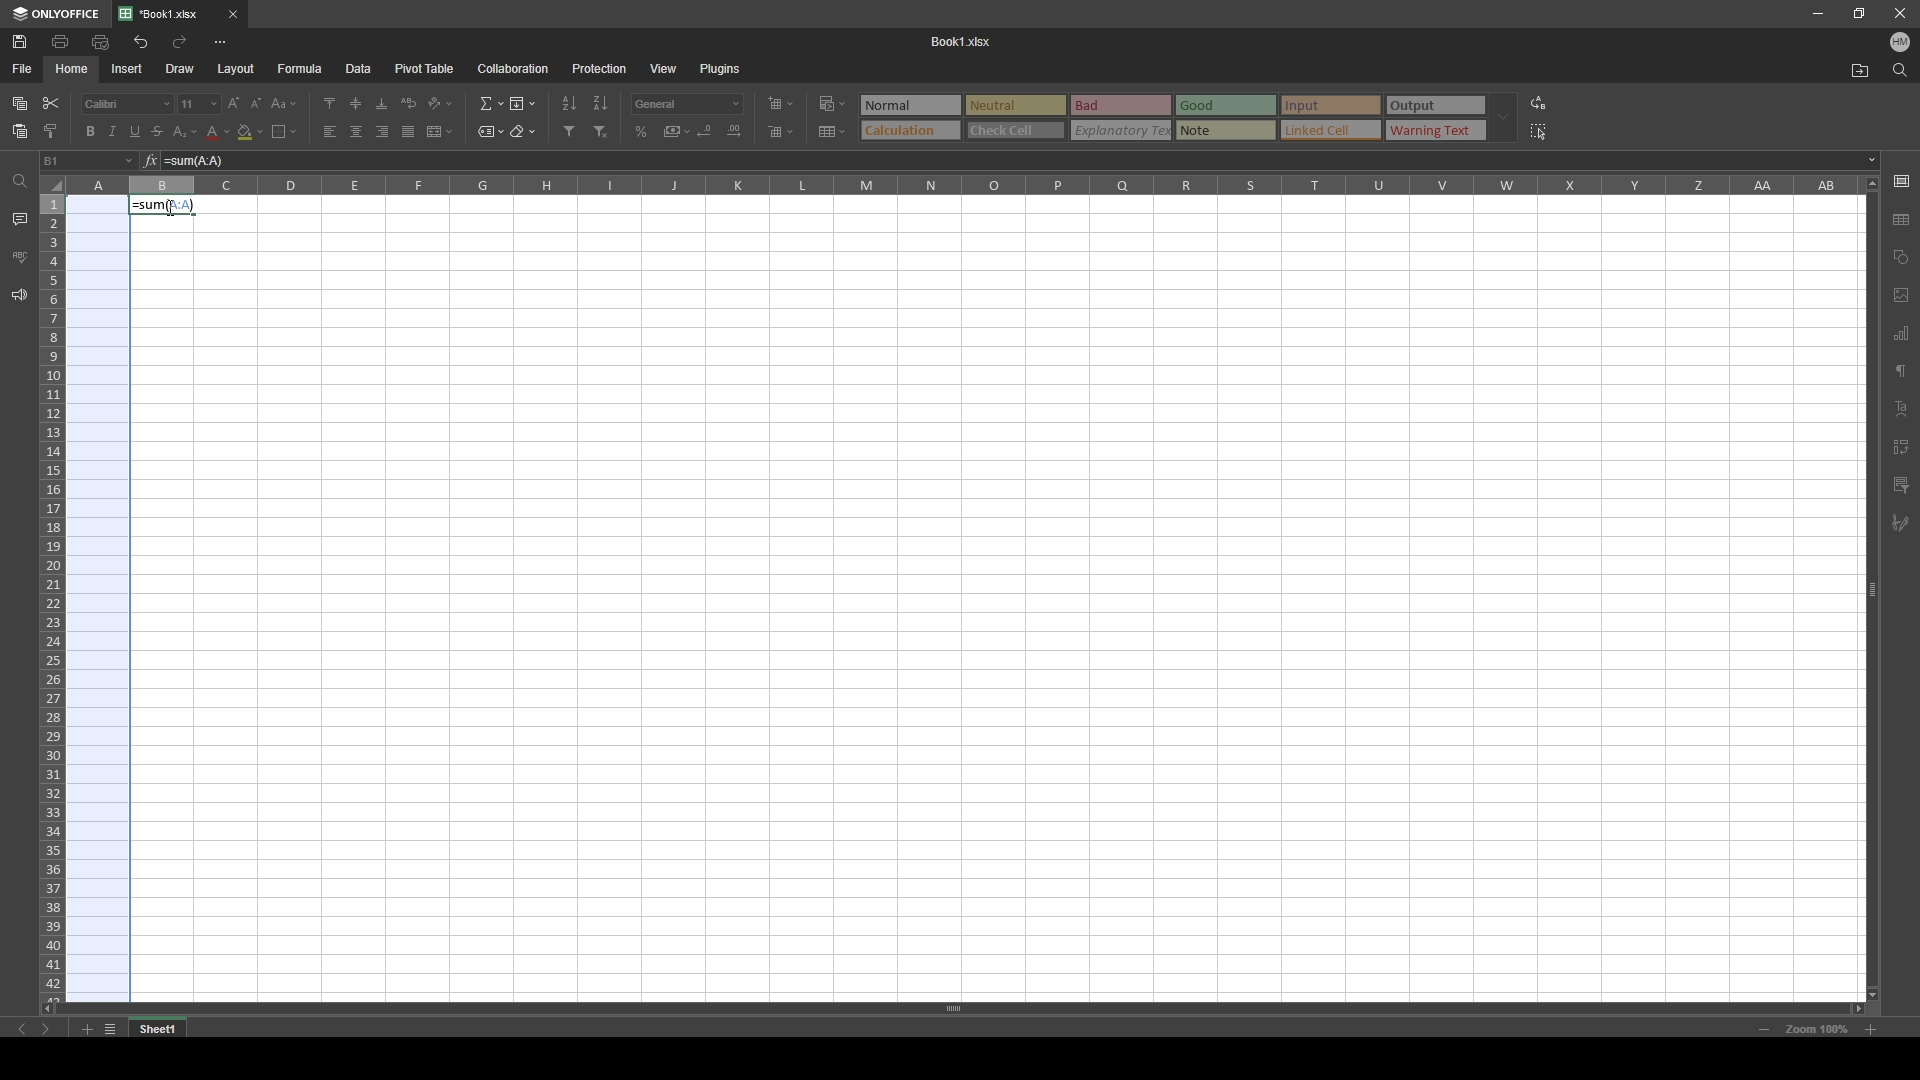 This screenshot has width=1920, height=1080. Describe the element at coordinates (383, 103) in the screenshot. I see `align bottom` at that location.